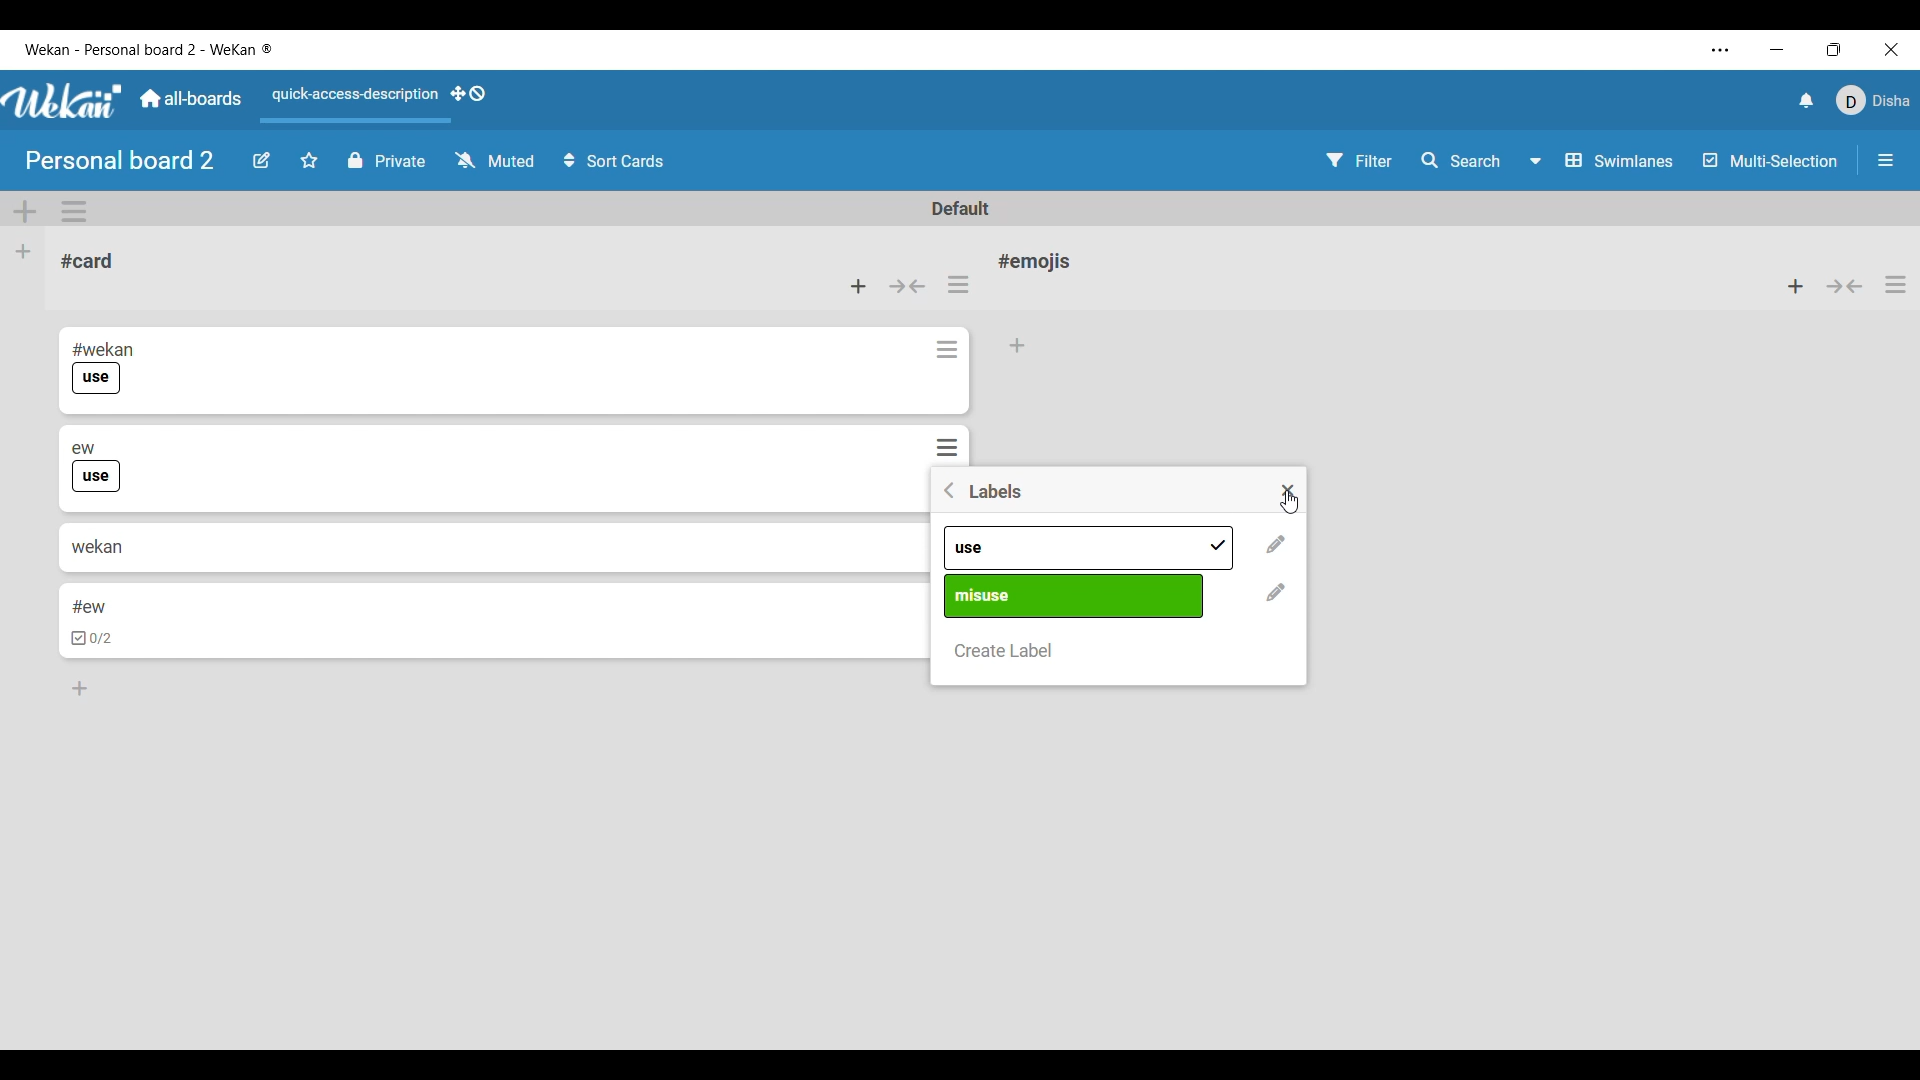  Describe the element at coordinates (1359, 160) in the screenshot. I see `Filter settings` at that location.